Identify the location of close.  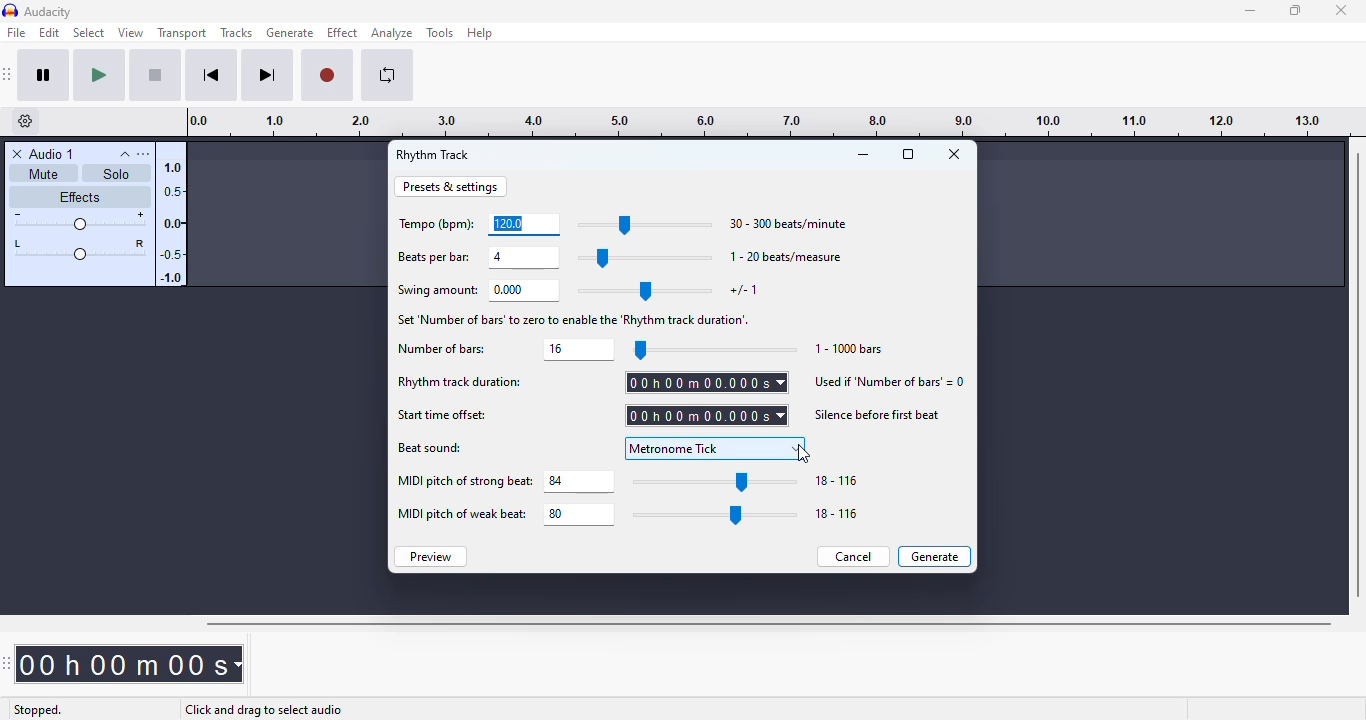
(1340, 10).